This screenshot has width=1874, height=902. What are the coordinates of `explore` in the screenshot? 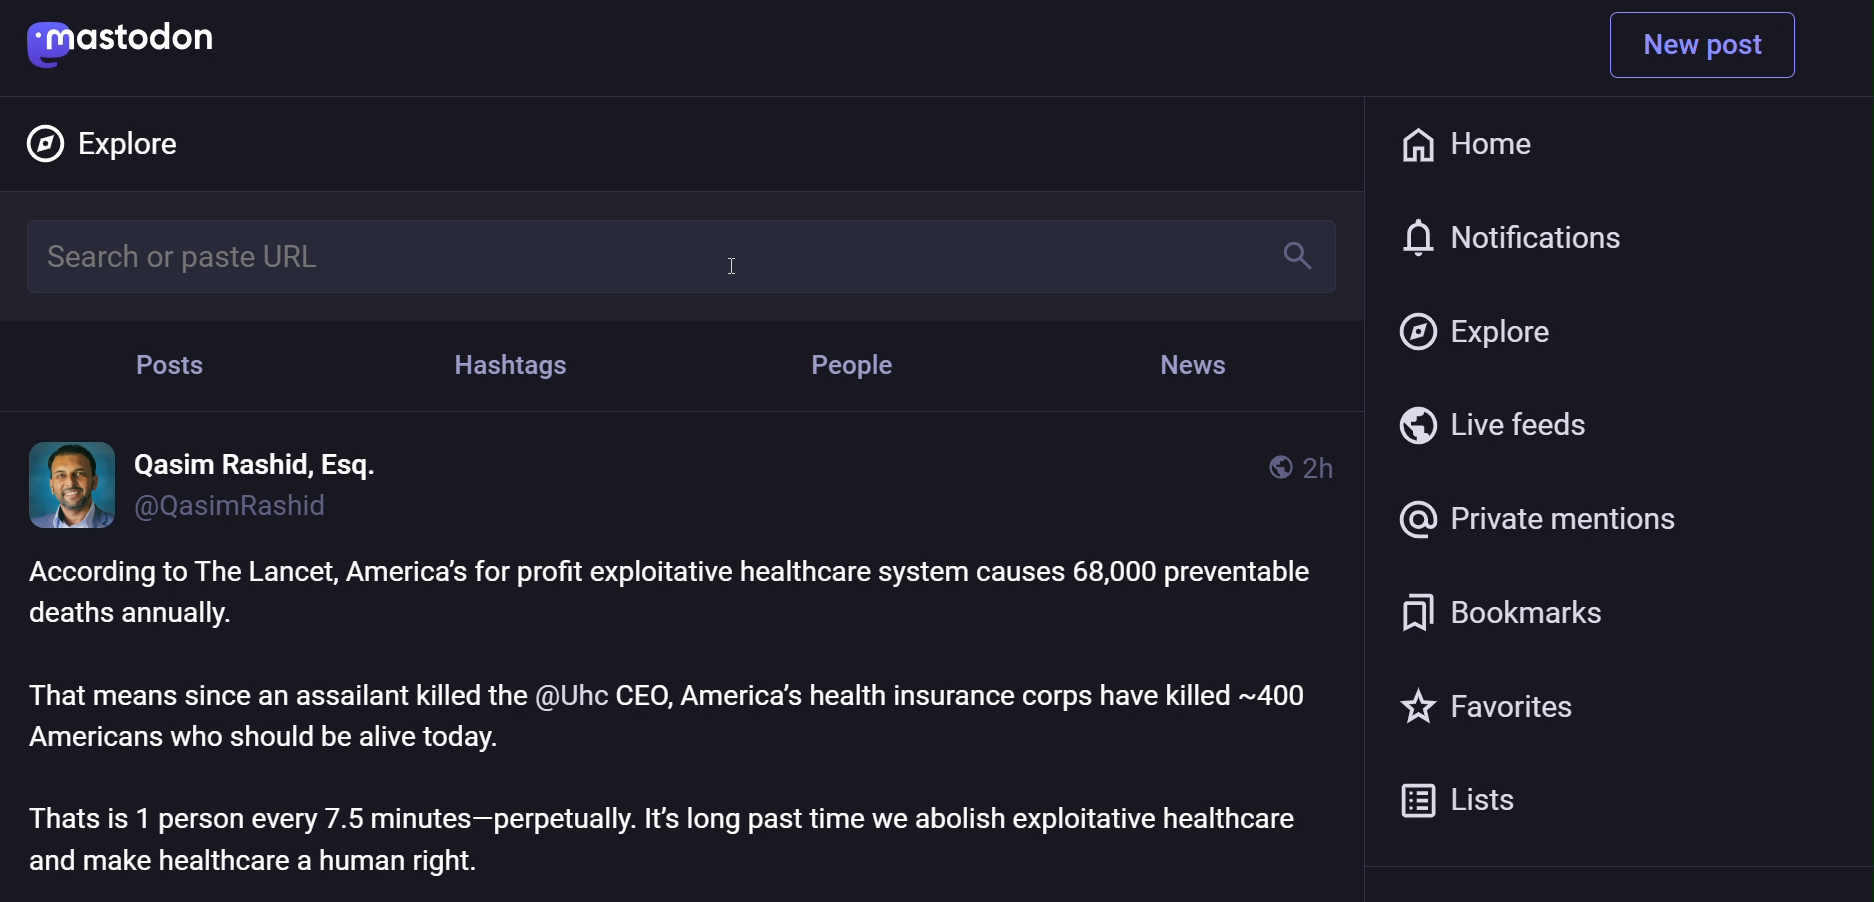 It's located at (1479, 329).